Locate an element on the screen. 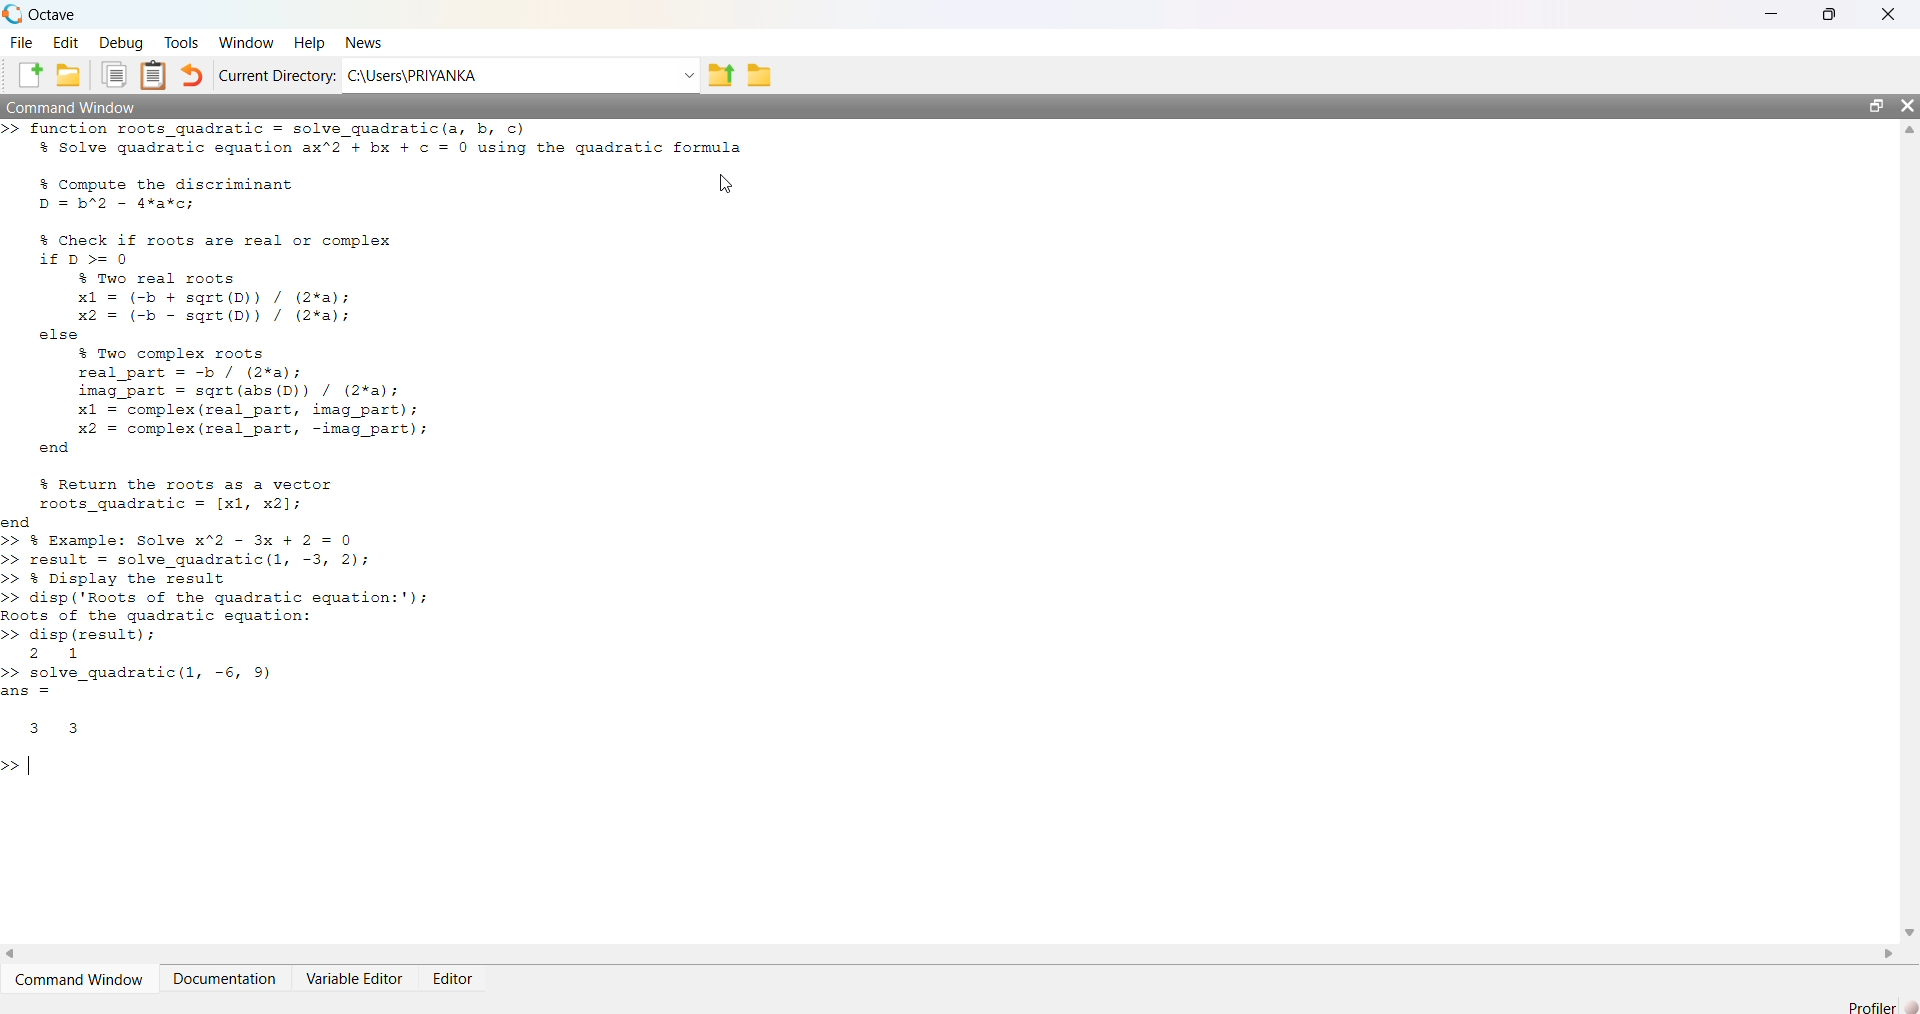 The height and width of the screenshot is (1014, 1920). Open an existing file in editor is located at coordinates (67, 75).